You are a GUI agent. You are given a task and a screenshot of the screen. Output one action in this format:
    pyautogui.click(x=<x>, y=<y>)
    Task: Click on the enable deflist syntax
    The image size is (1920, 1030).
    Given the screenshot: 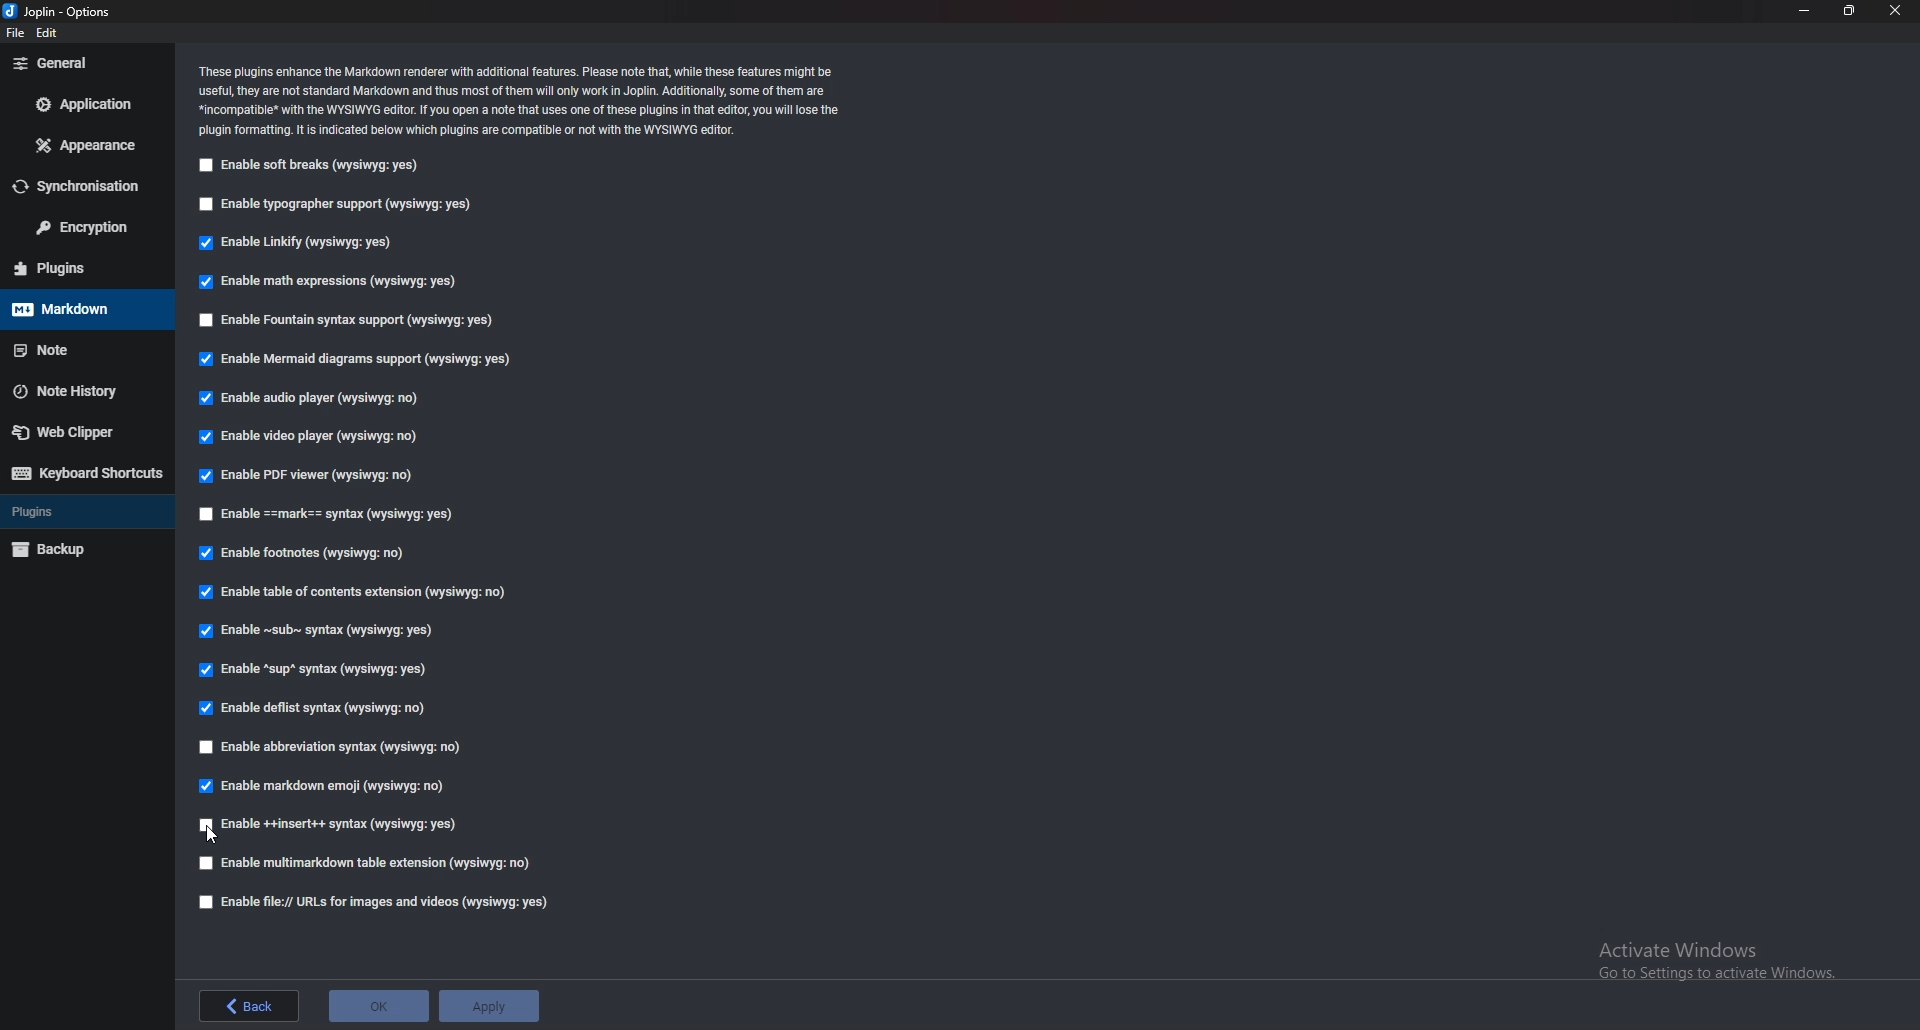 What is the action you would take?
    pyautogui.click(x=319, y=710)
    